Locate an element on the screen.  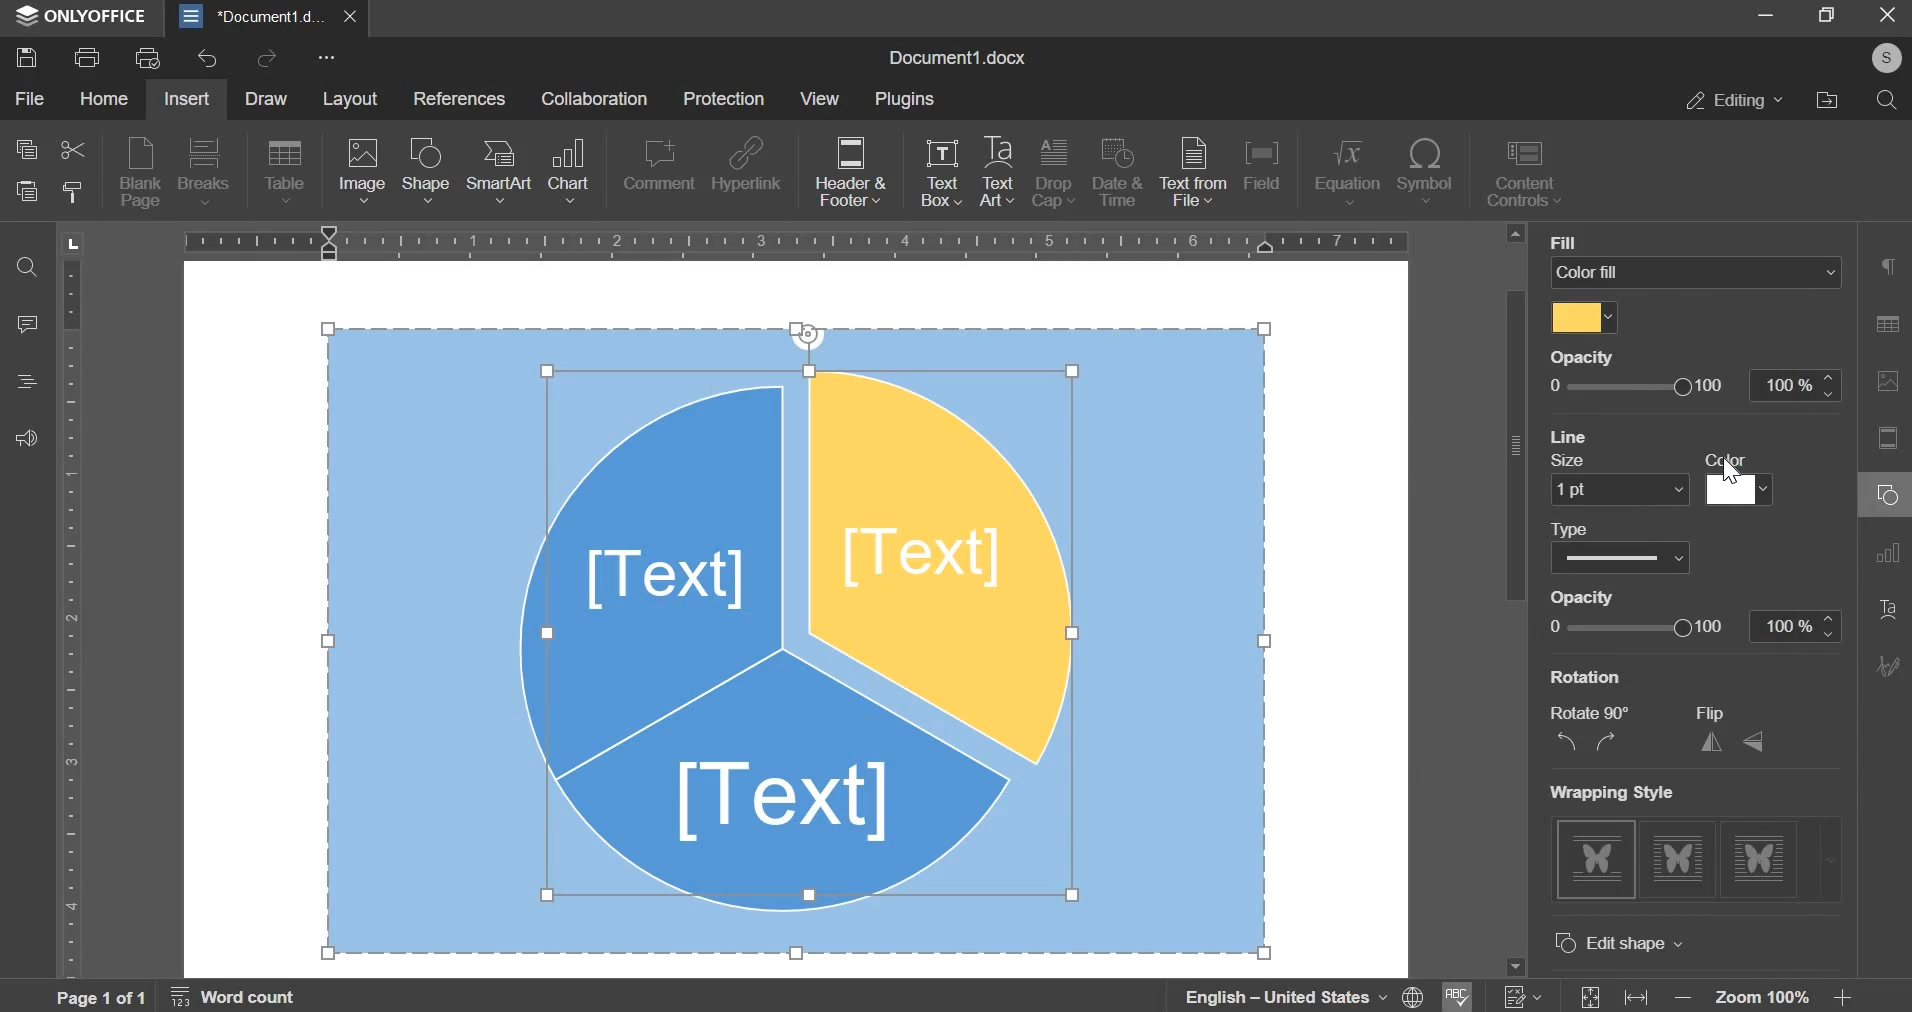
language is located at coordinates (1287, 995).